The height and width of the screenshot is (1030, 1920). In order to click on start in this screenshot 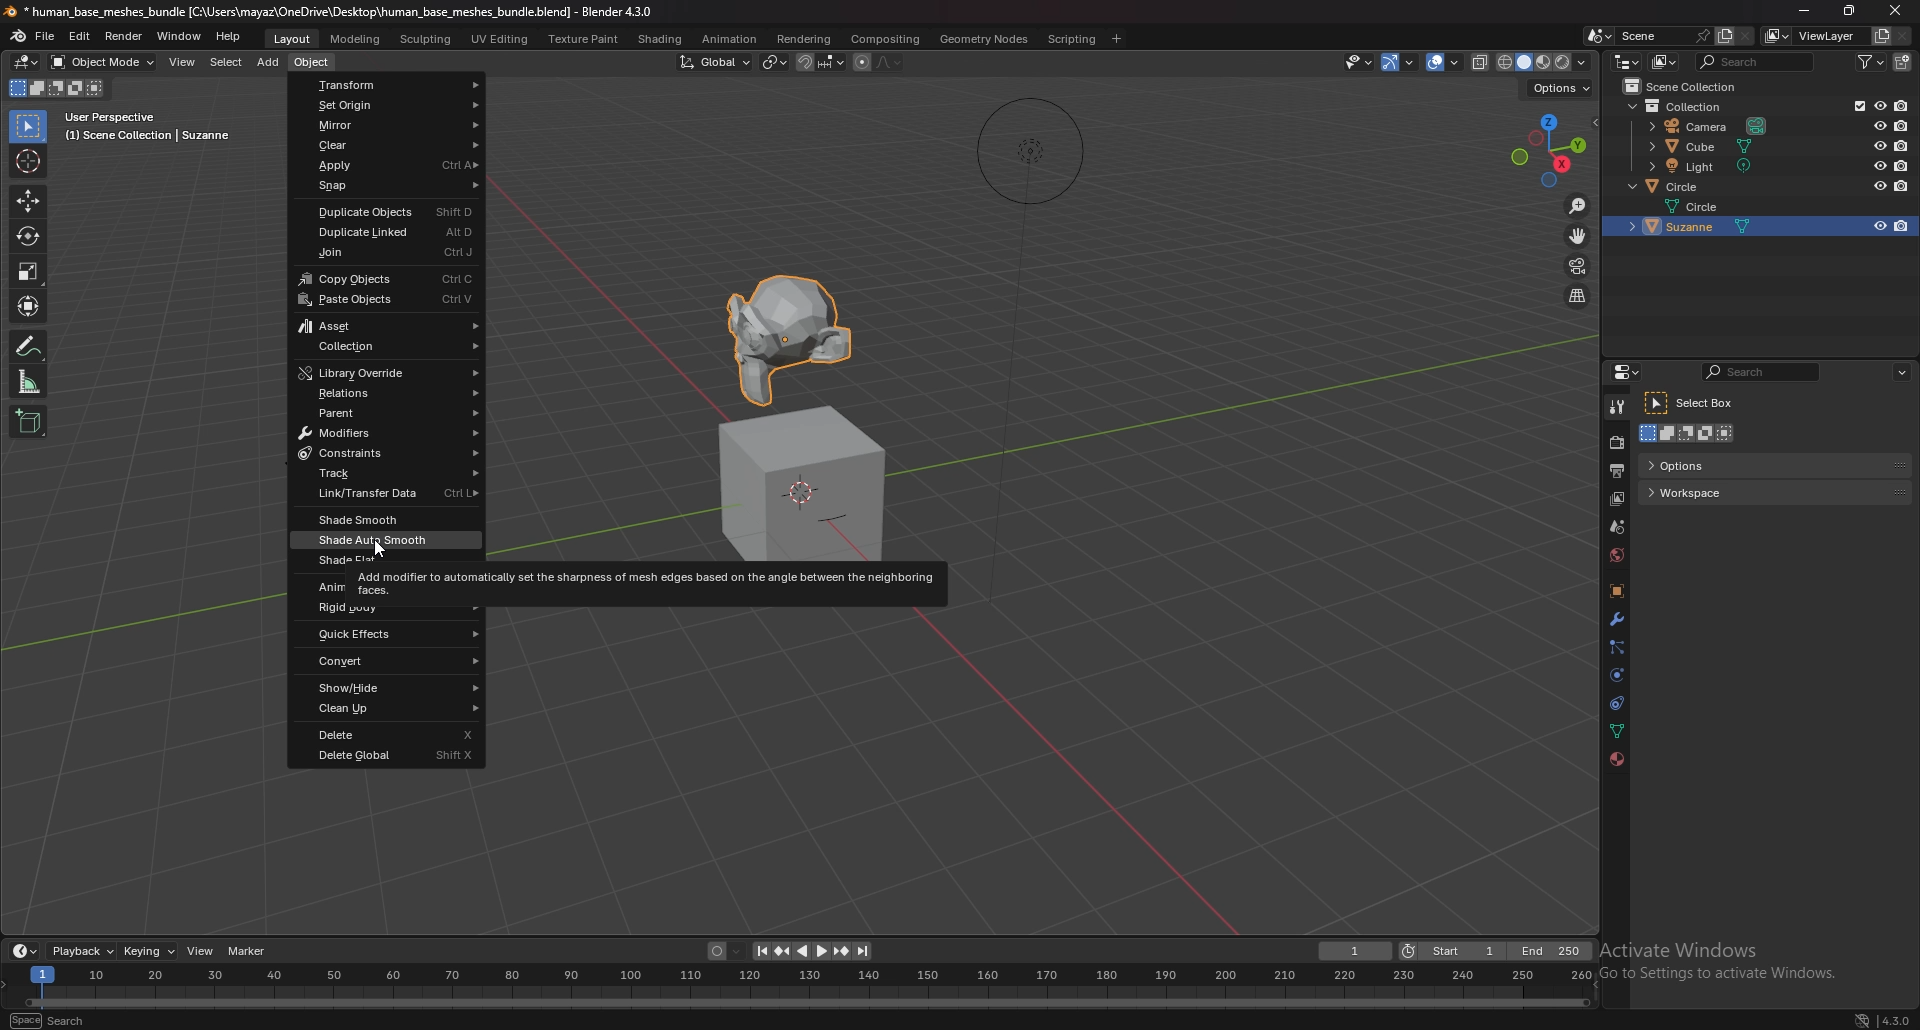, I will do `click(1453, 950)`.